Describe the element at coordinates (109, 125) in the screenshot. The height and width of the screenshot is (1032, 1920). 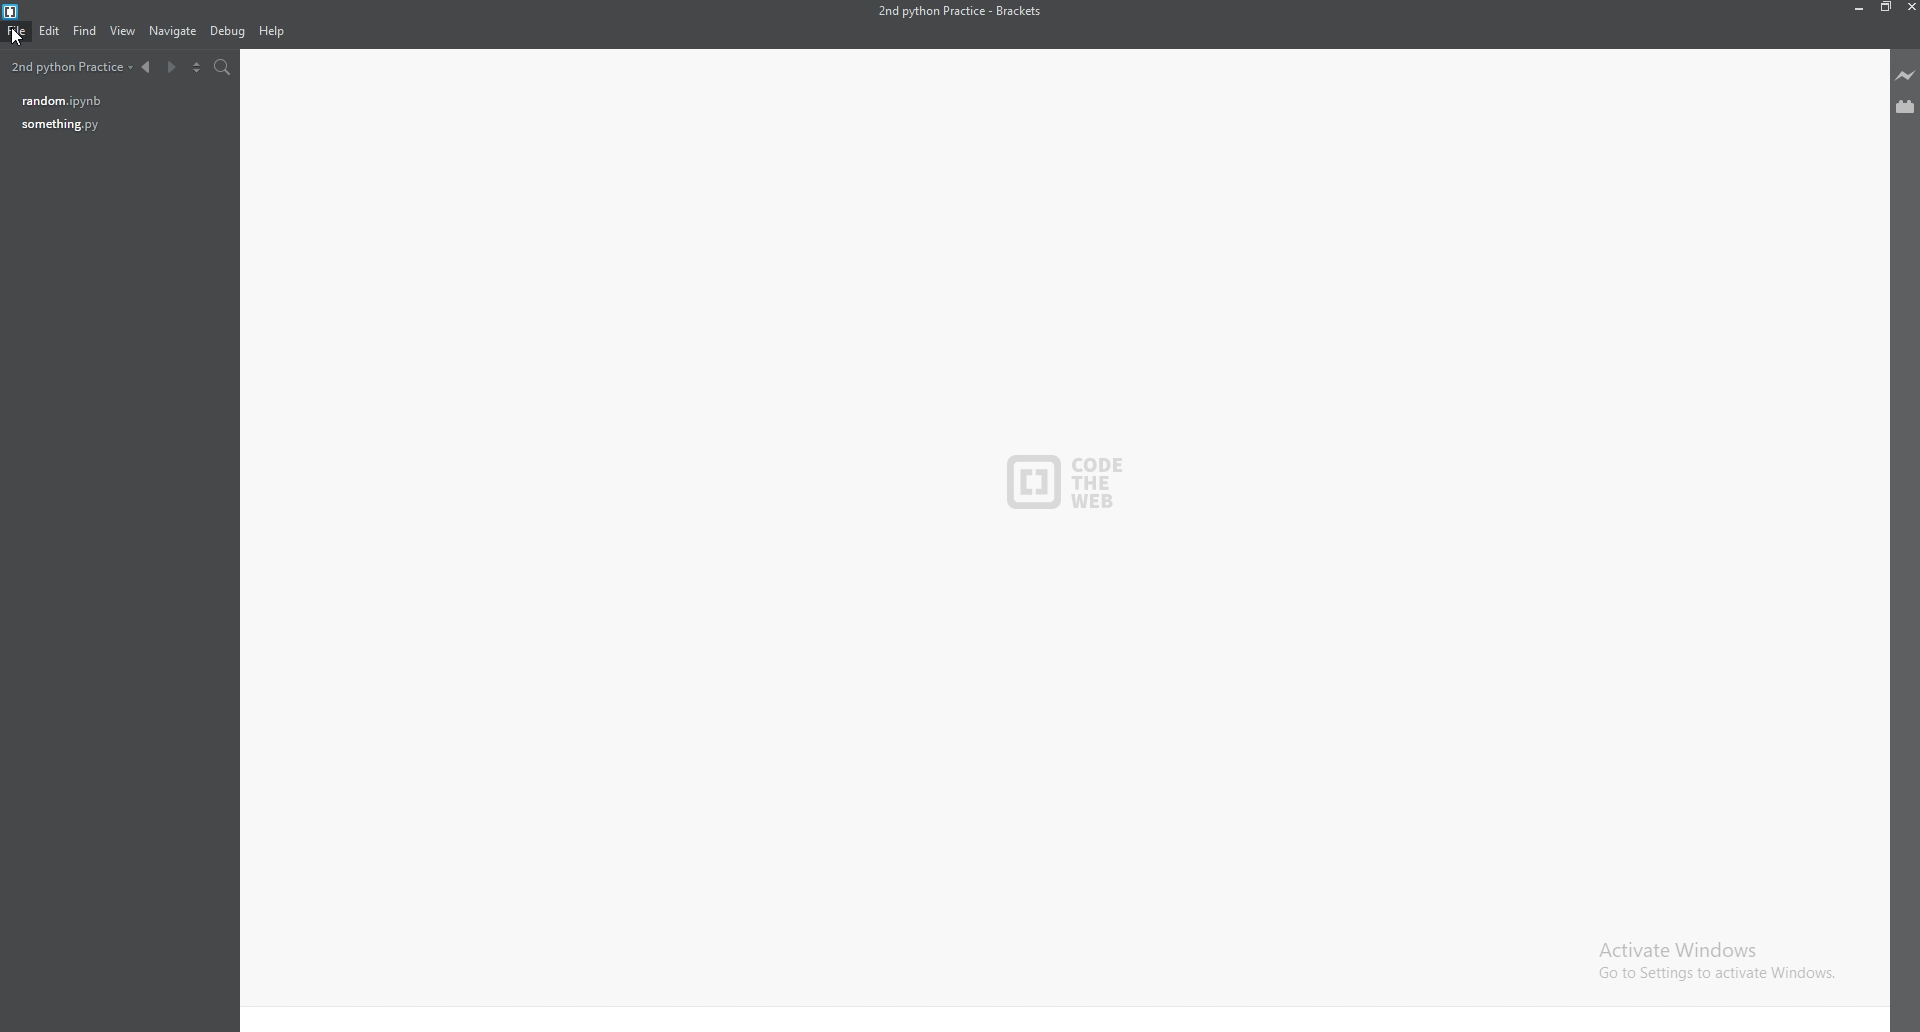
I see `something.py` at that location.